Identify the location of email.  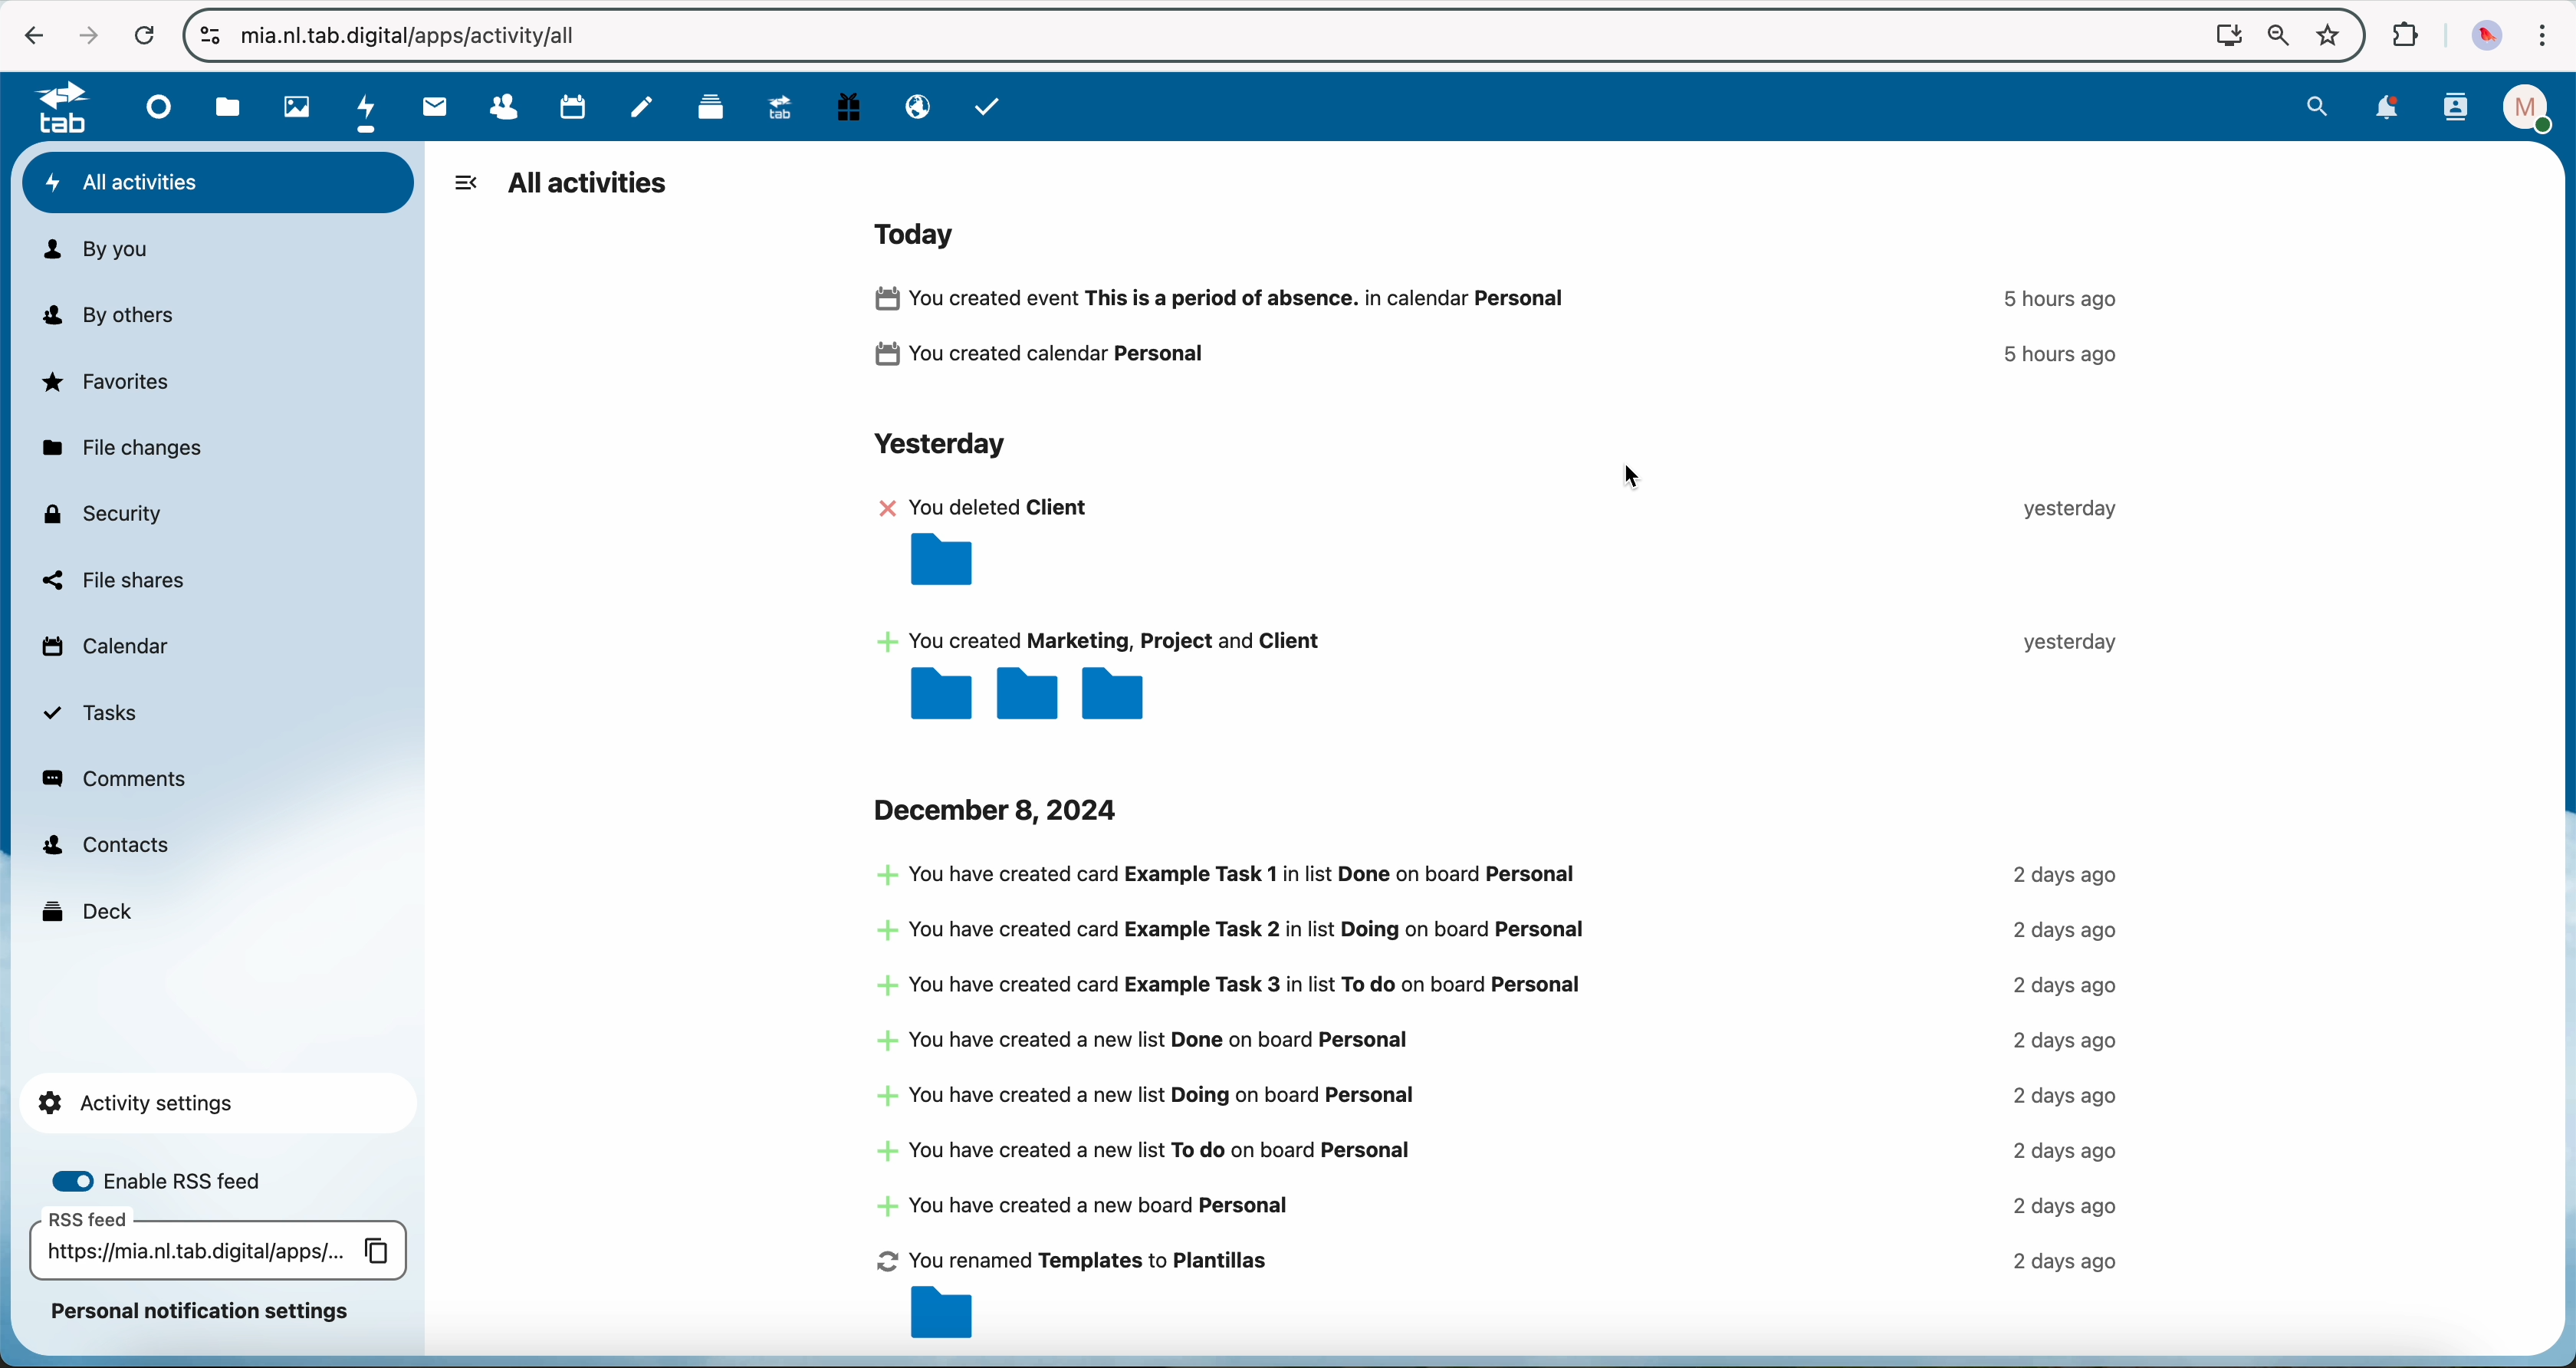
(916, 108).